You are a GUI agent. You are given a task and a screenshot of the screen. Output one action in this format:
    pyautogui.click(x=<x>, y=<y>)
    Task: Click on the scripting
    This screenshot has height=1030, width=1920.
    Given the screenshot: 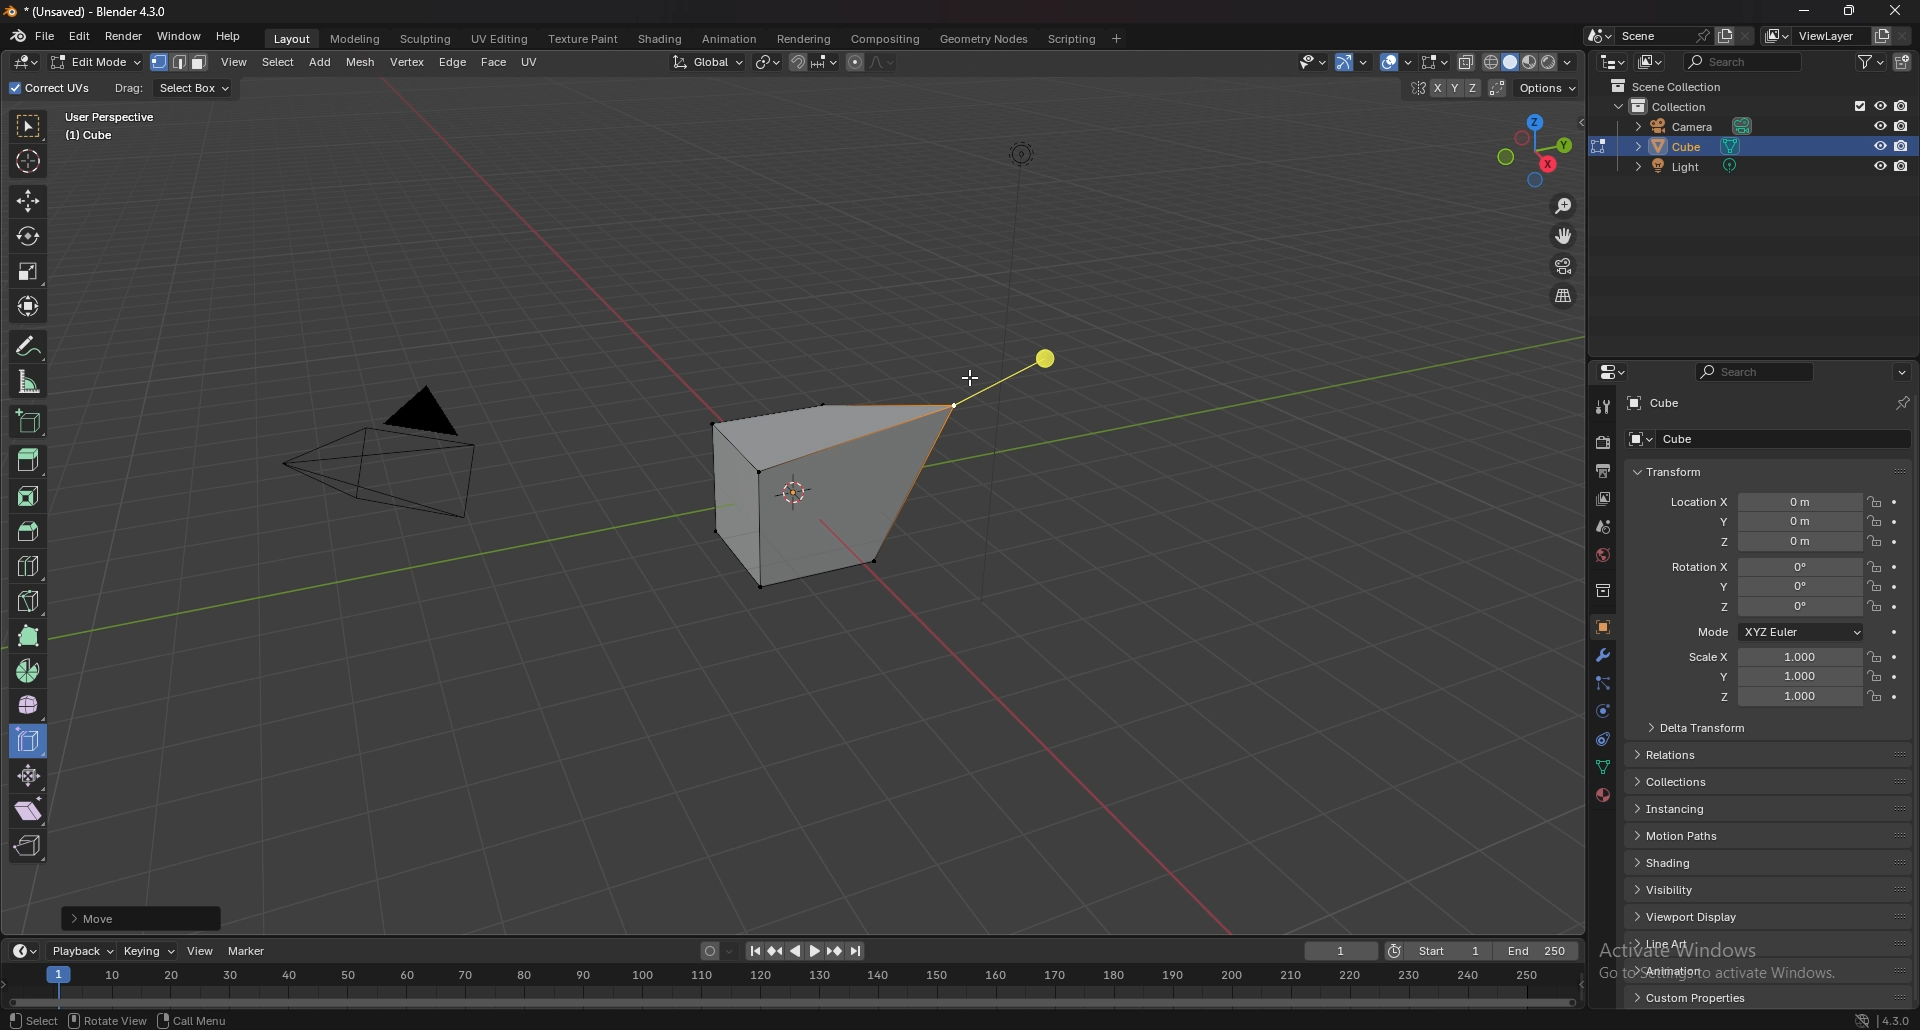 What is the action you would take?
    pyautogui.click(x=1069, y=39)
    